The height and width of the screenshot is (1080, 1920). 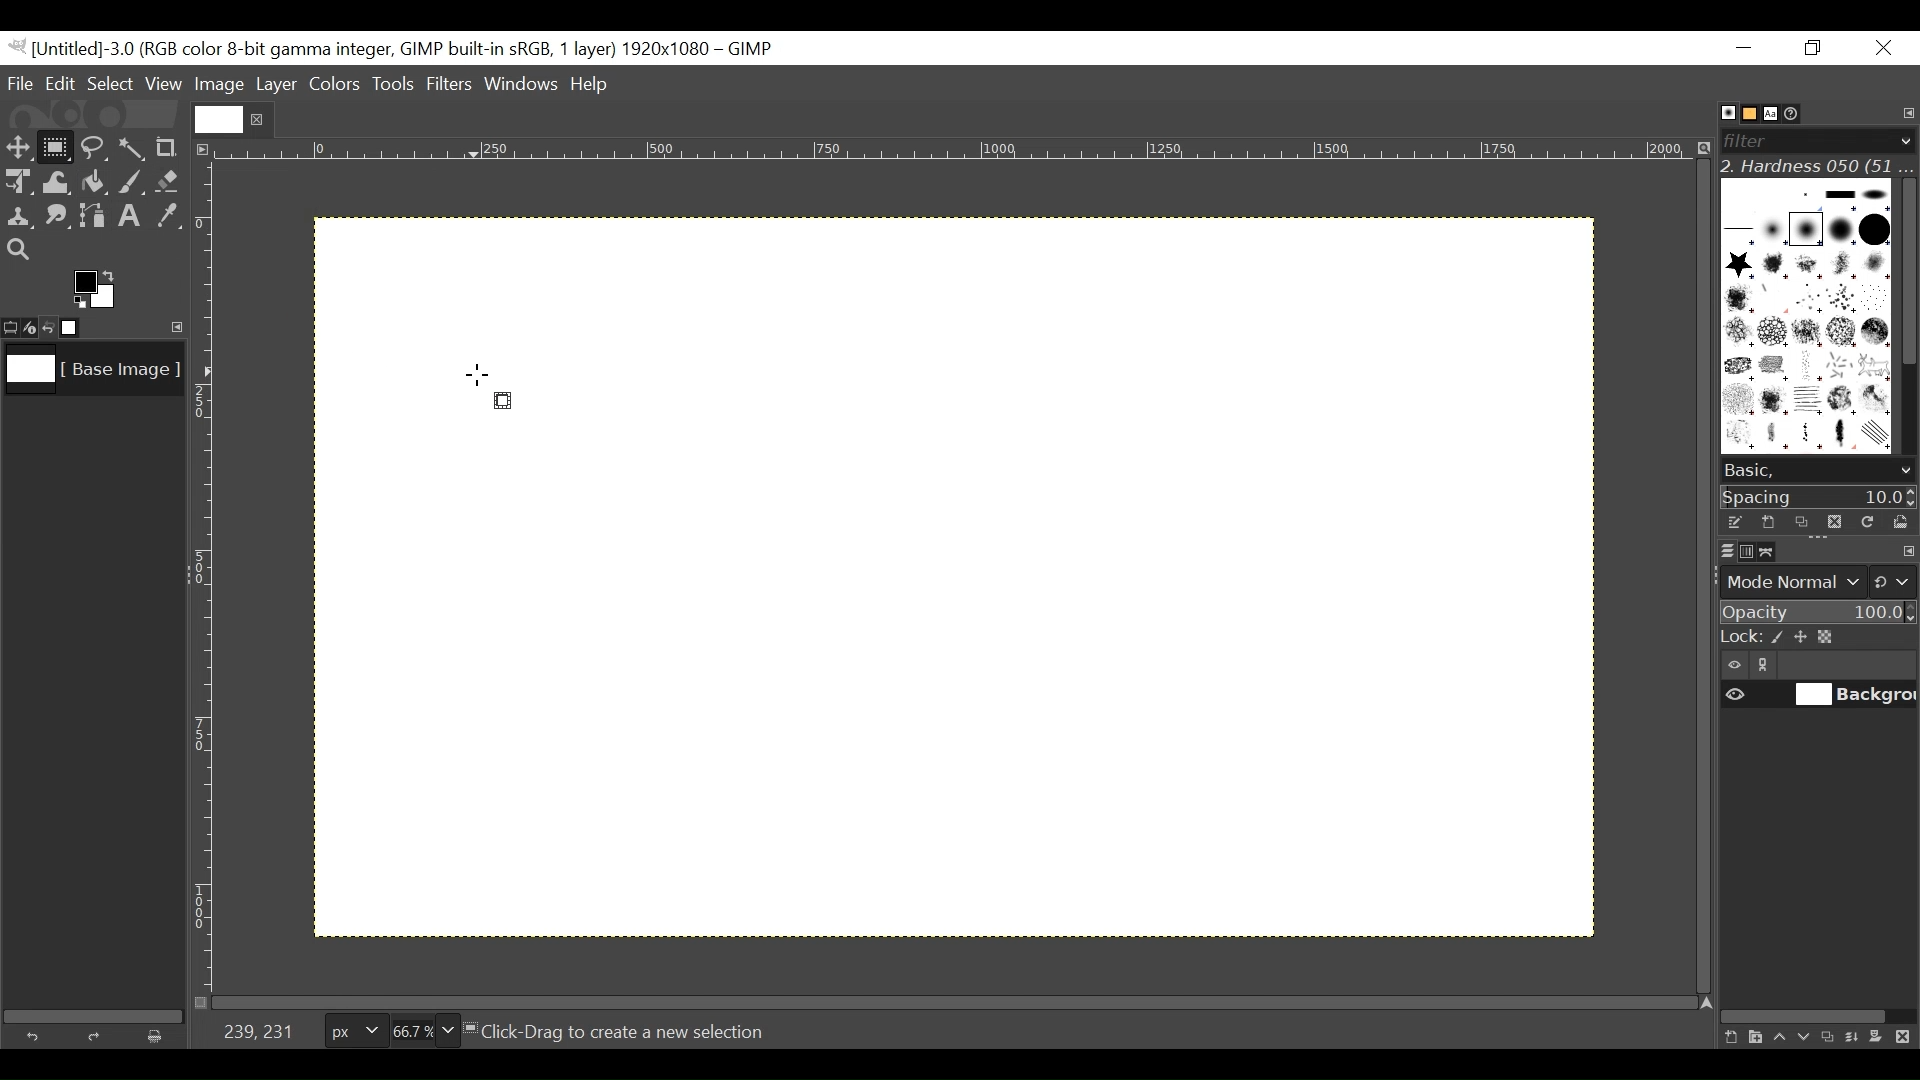 I want to click on Duplicate brush, so click(x=1833, y=521).